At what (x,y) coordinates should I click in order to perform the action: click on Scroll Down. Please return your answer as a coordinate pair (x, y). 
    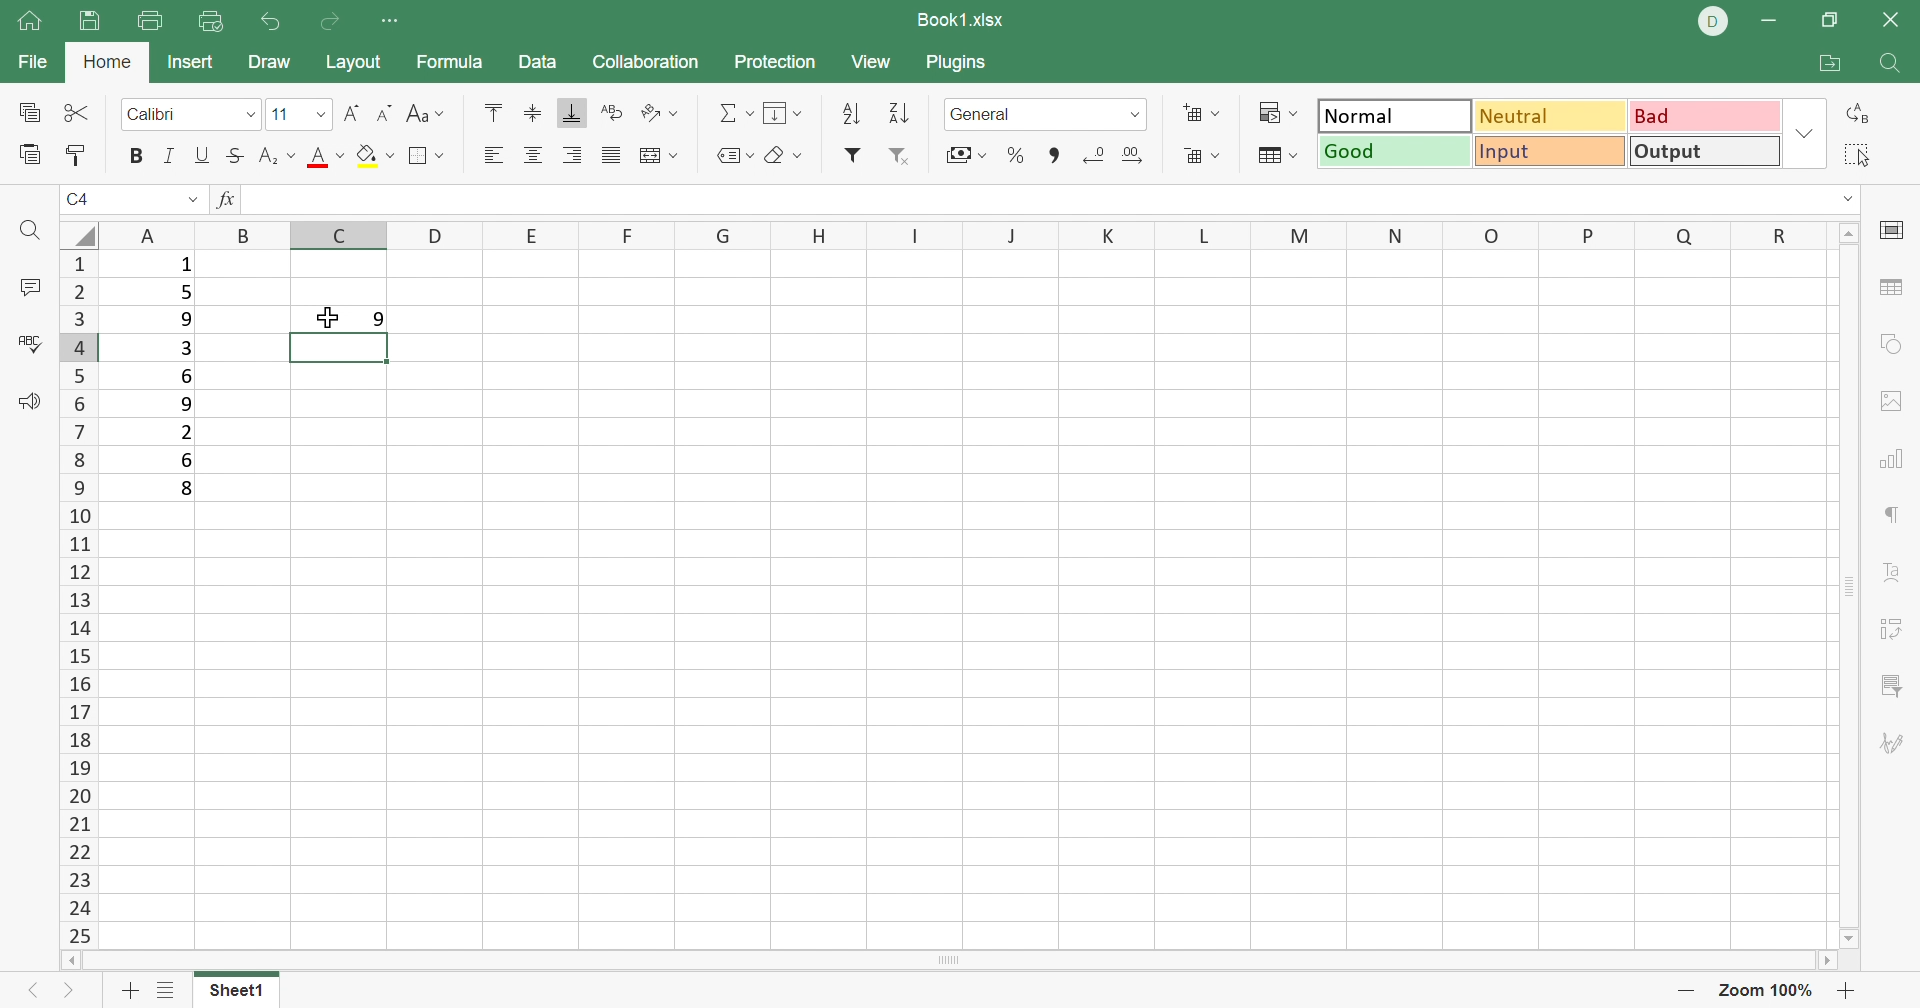
    Looking at the image, I should click on (1847, 938).